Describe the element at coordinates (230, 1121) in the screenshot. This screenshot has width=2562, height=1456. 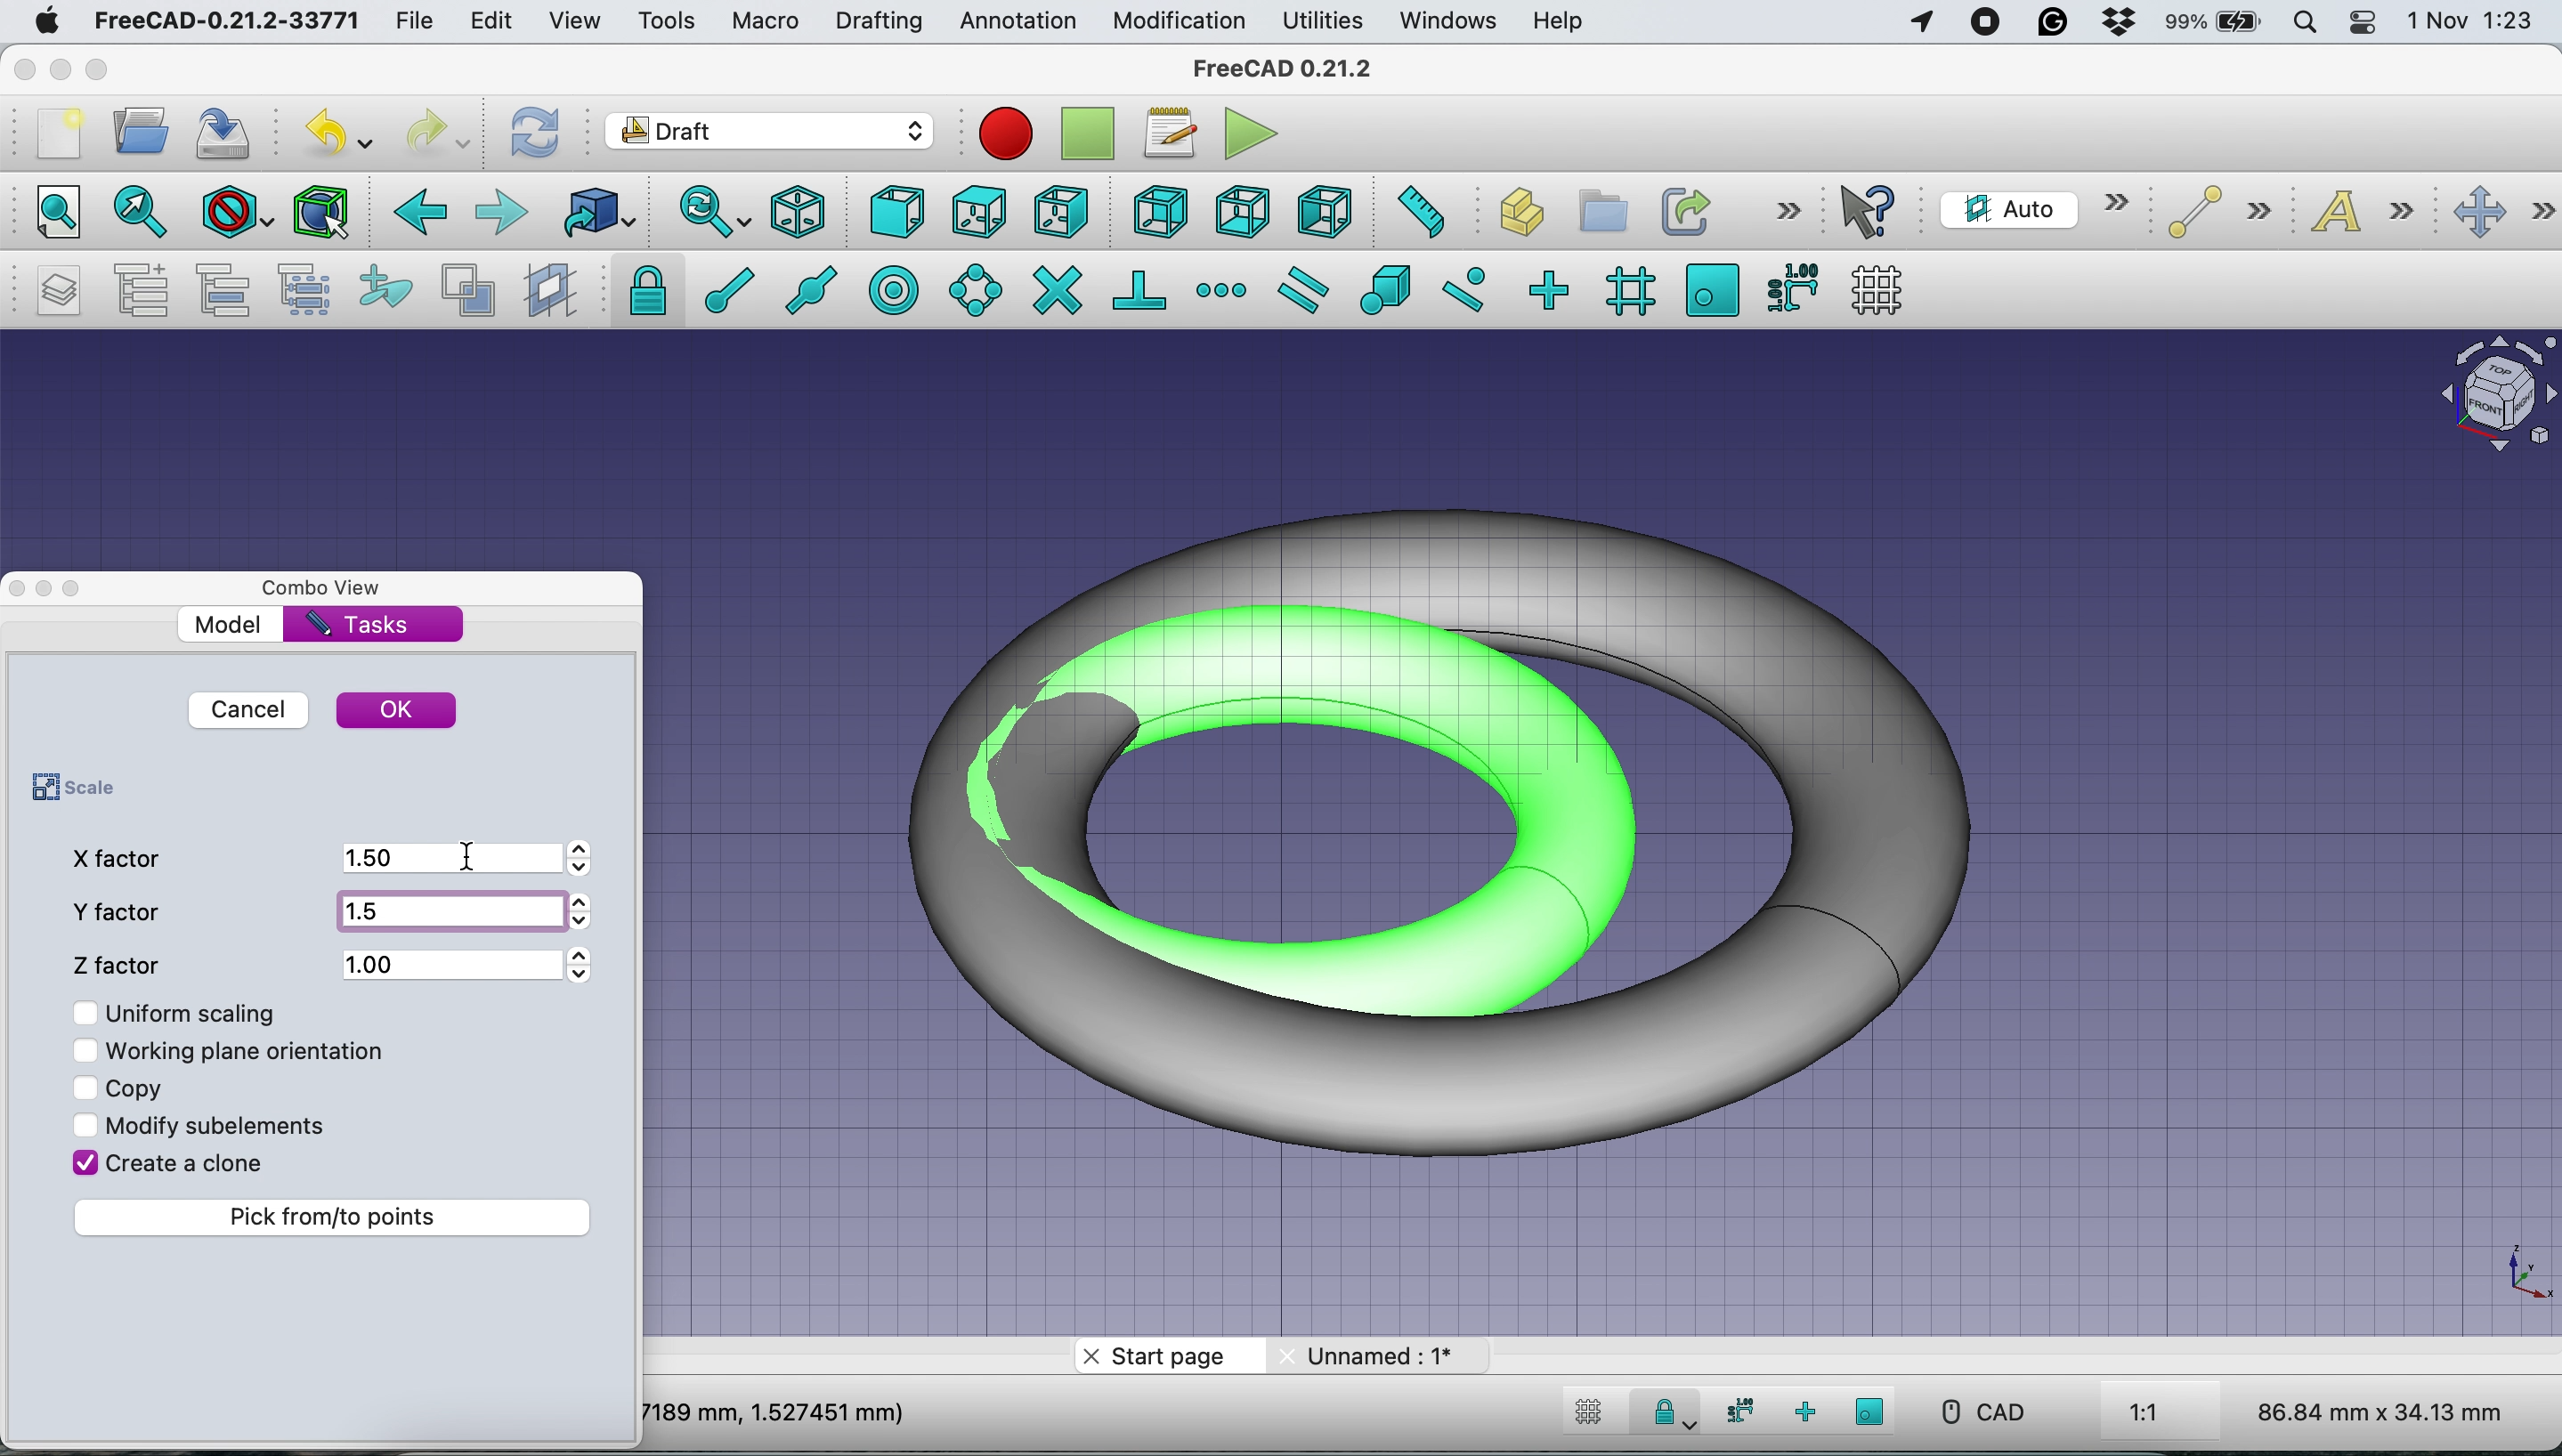
I see `modify sub elements` at that location.